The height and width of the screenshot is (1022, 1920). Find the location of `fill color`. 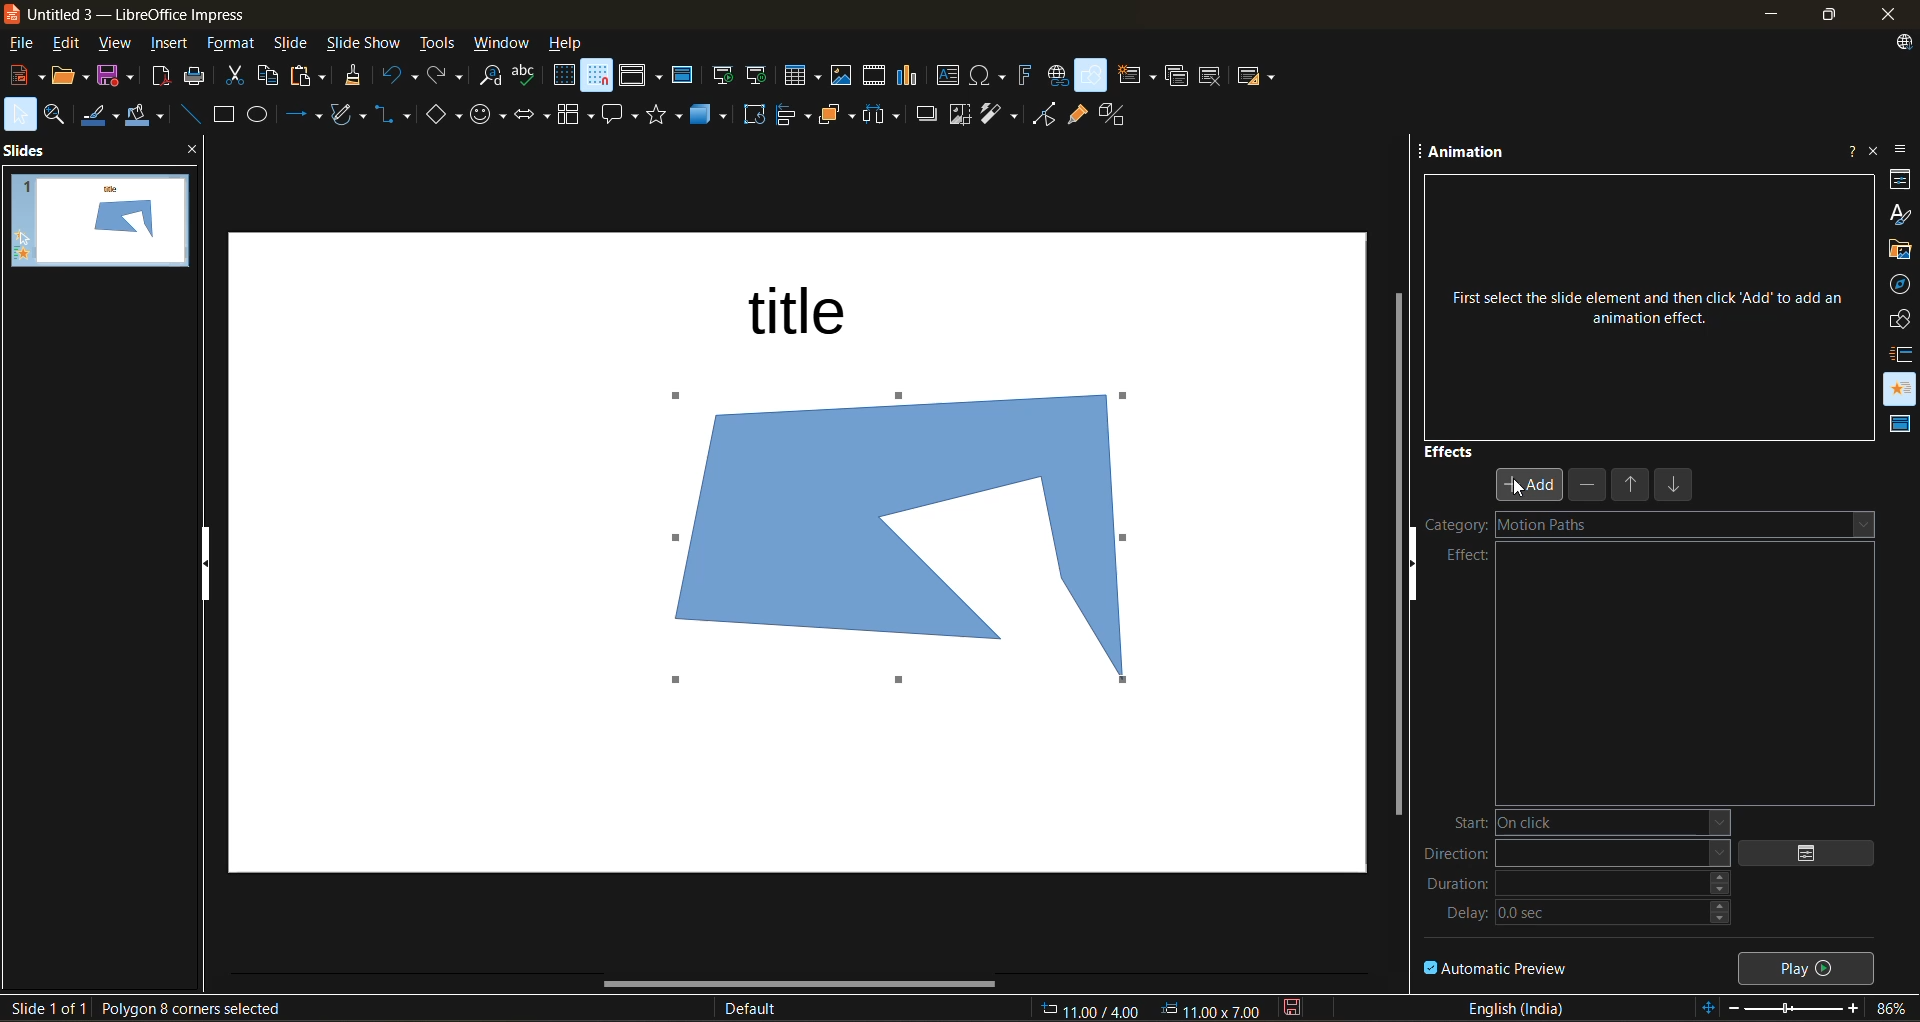

fill color is located at coordinates (148, 119).